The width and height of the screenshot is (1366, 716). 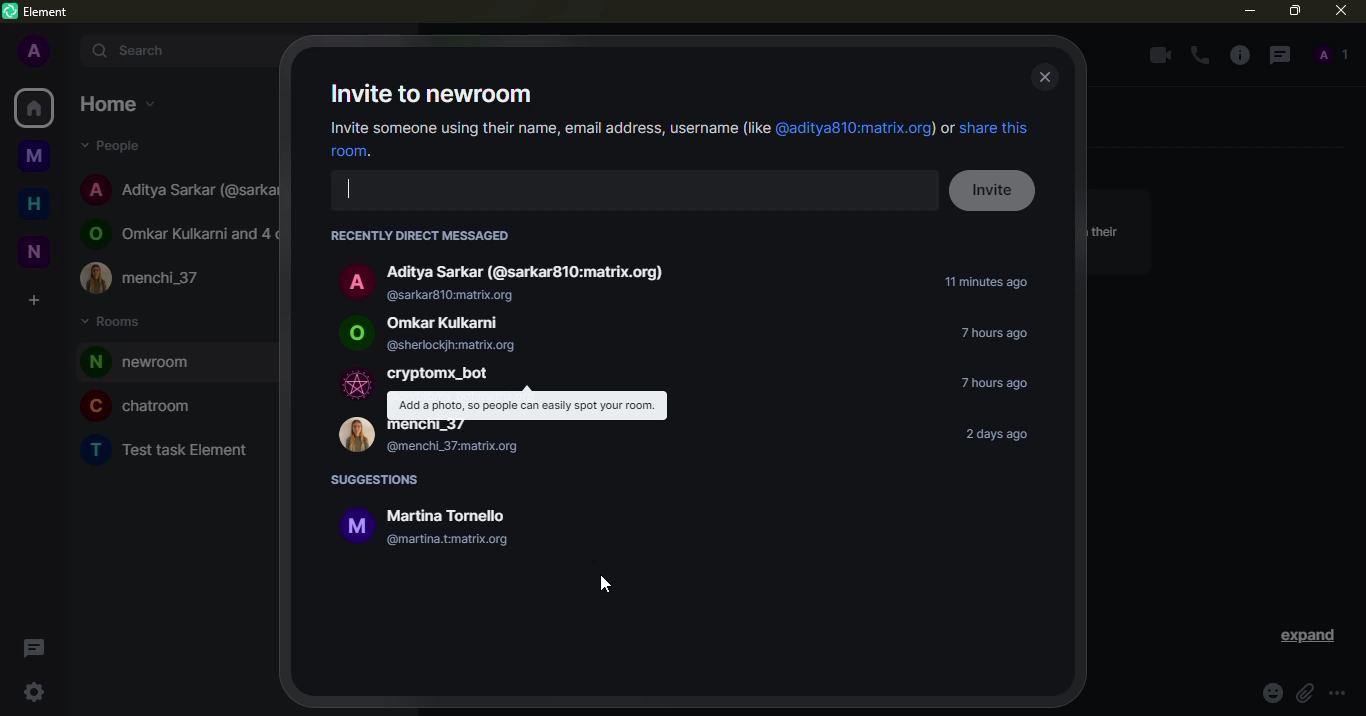 I want to click on time, so click(x=994, y=336).